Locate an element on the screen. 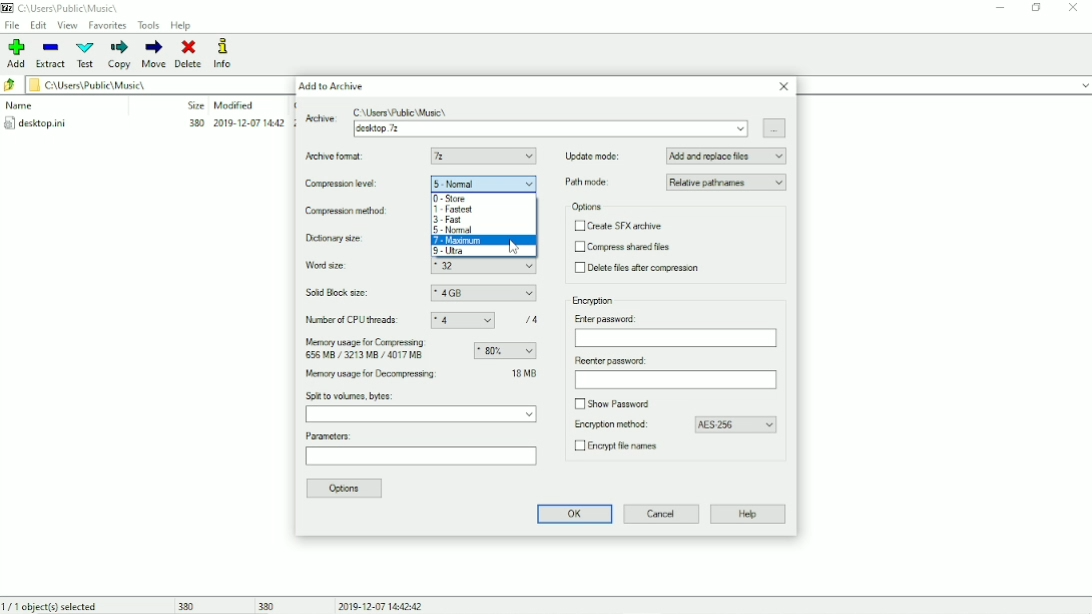 This screenshot has height=614, width=1092. Modified is located at coordinates (234, 105).